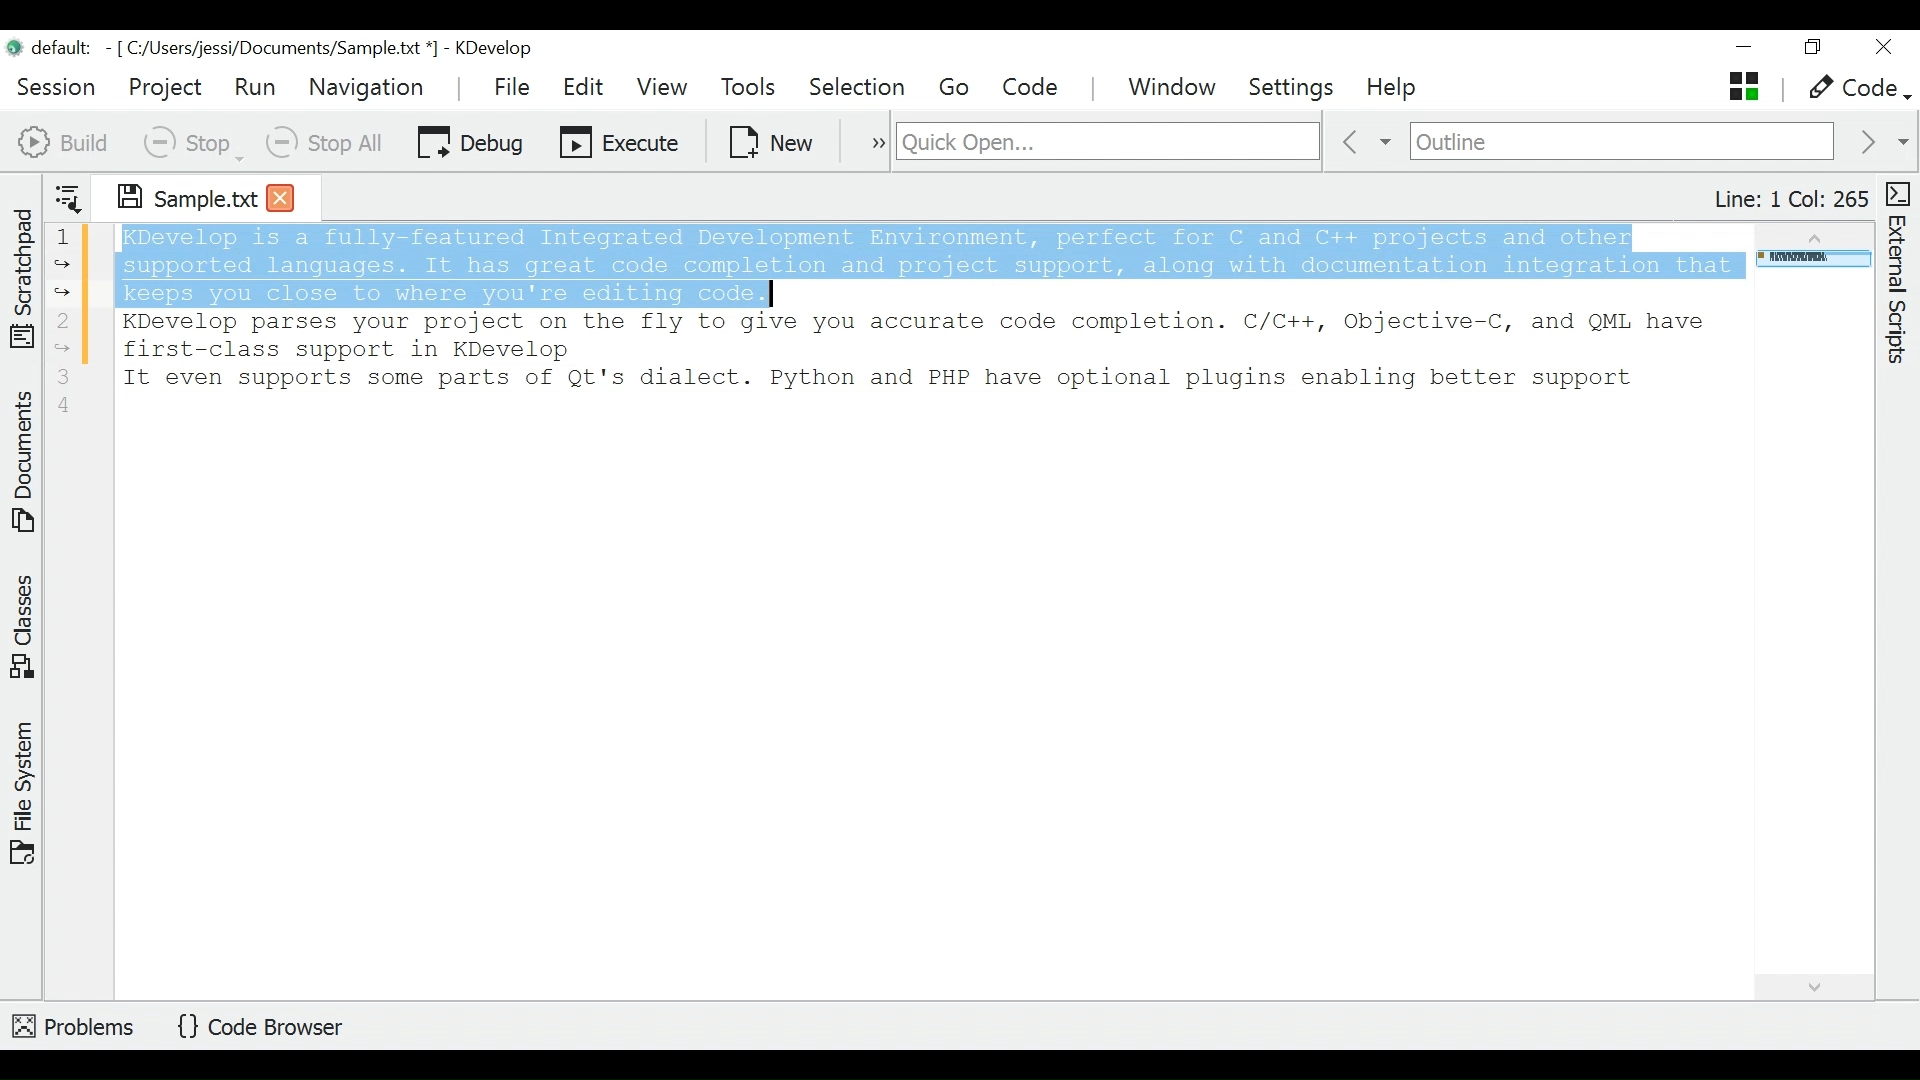 Image resolution: width=1920 pixels, height=1080 pixels. I want to click on Execute, so click(621, 140).